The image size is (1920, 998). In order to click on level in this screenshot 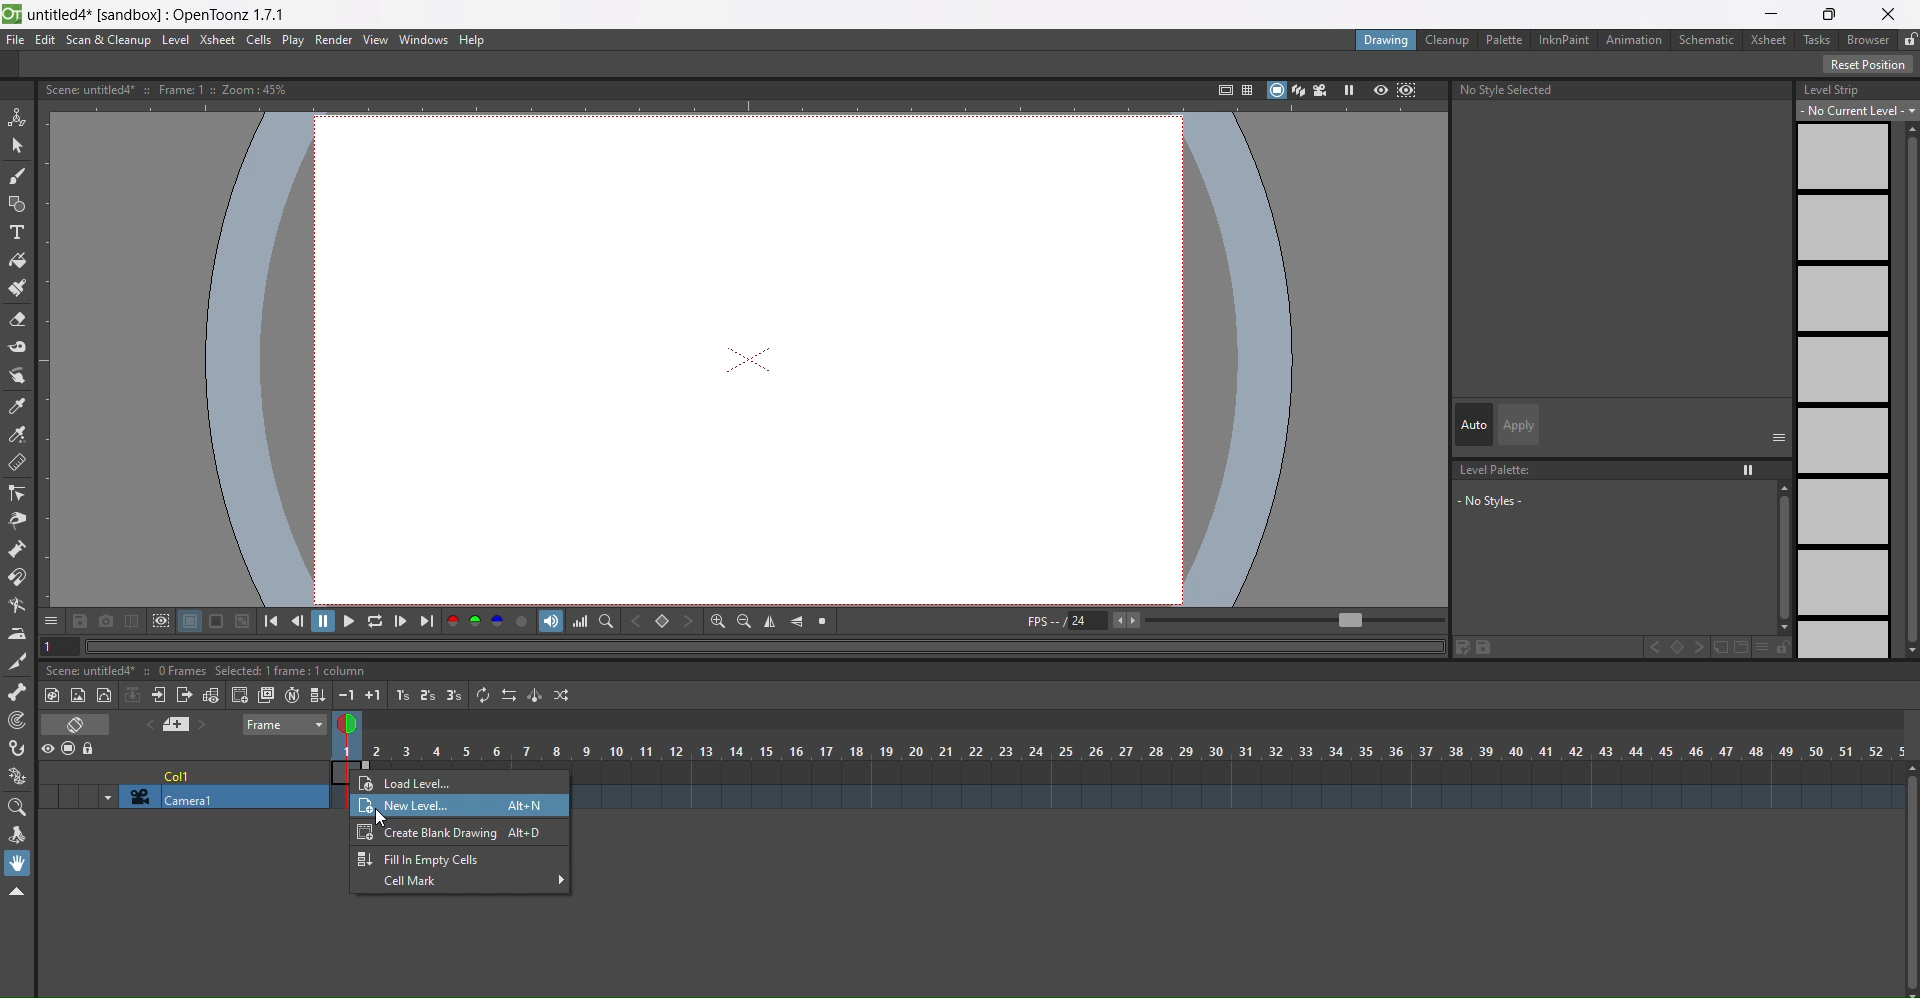, I will do `click(175, 40)`.